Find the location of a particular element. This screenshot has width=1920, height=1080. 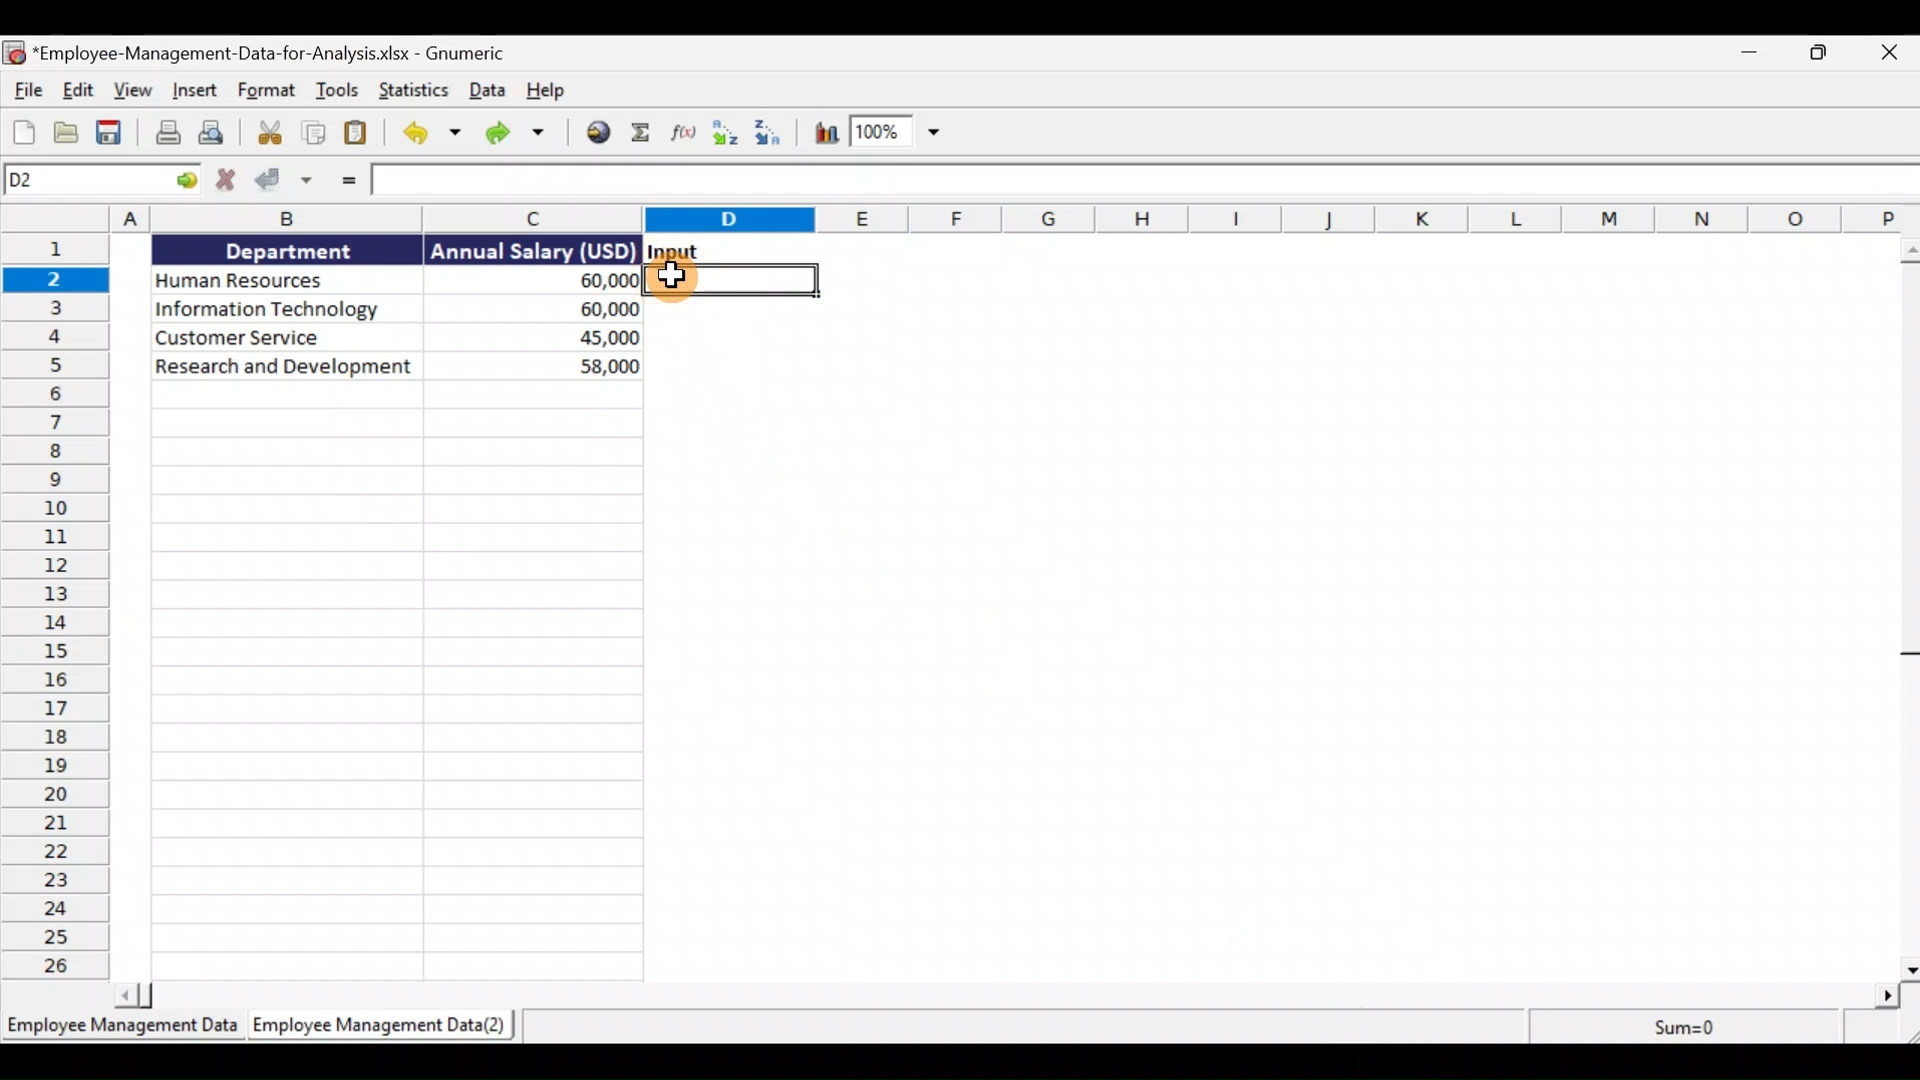

Accept change is located at coordinates (283, 181).